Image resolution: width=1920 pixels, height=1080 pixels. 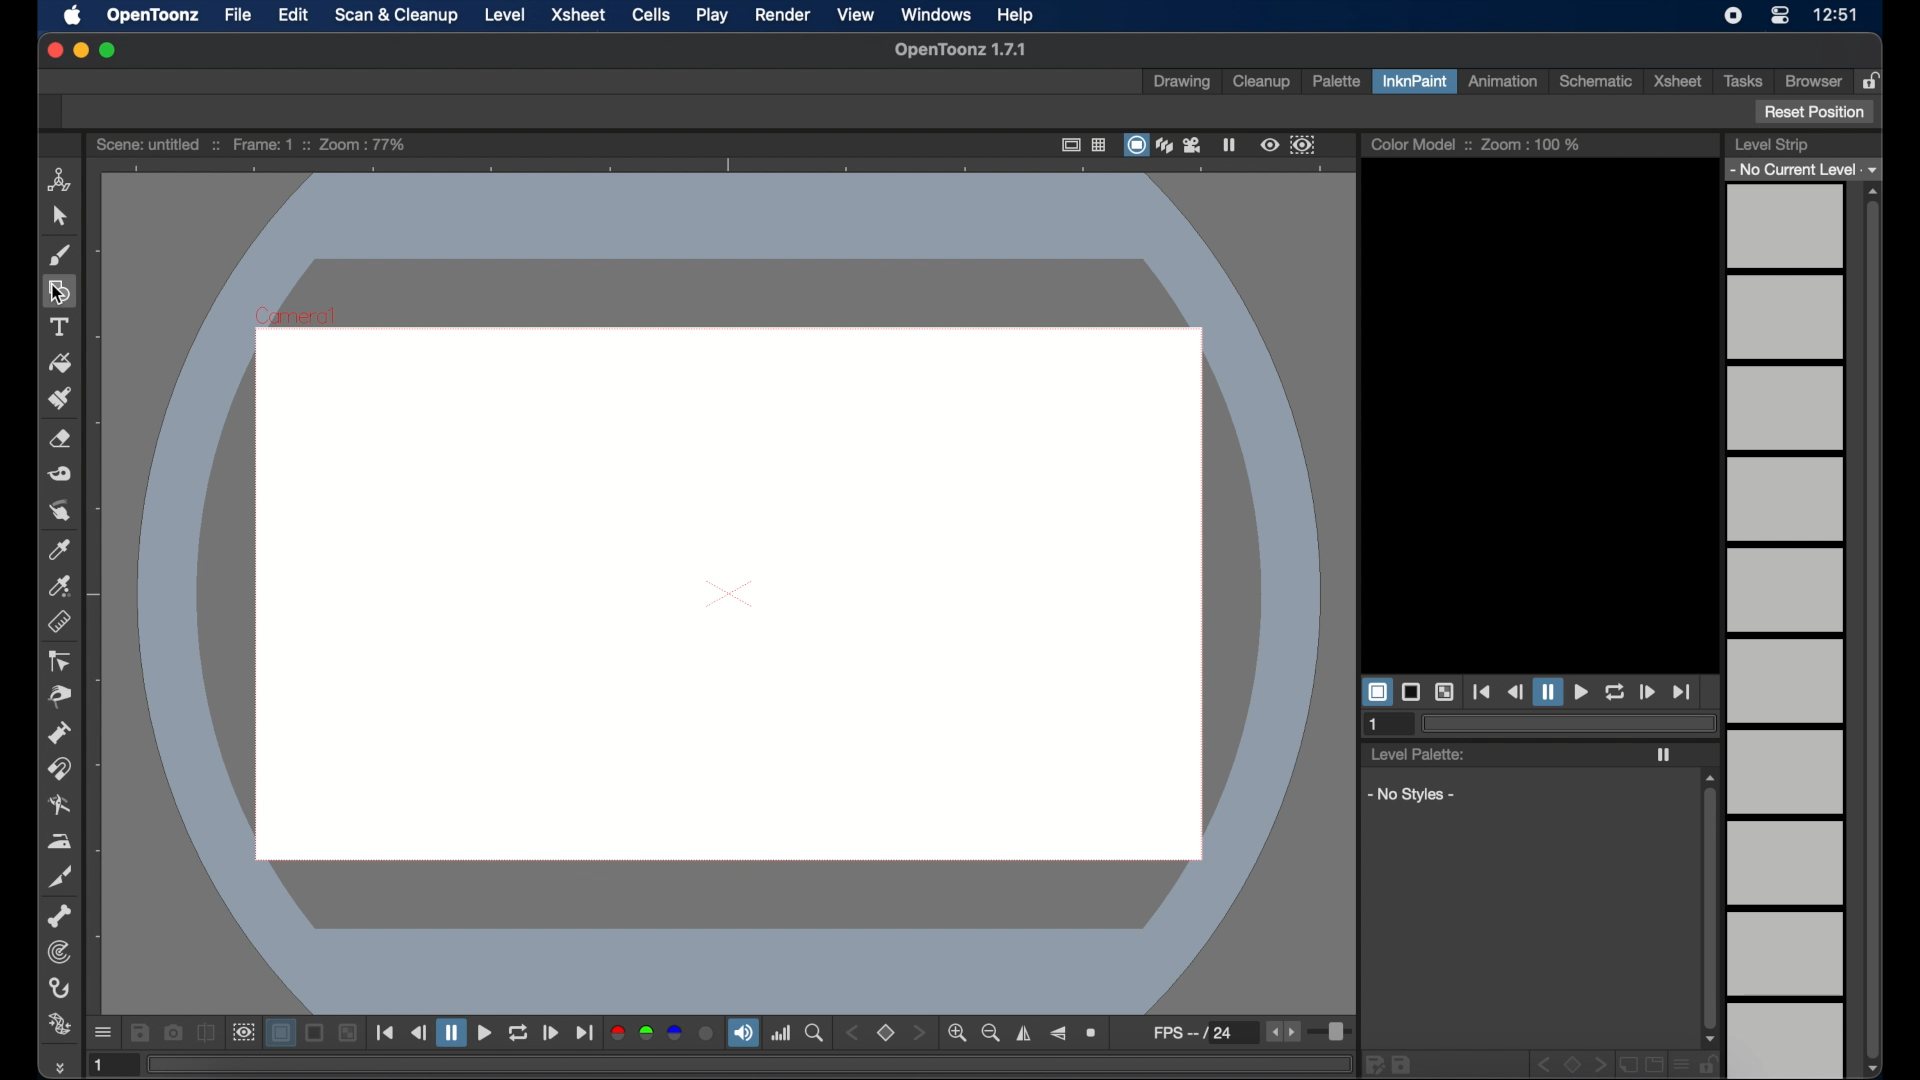 I want to click on magnet tool, so click(x=59, y=769).